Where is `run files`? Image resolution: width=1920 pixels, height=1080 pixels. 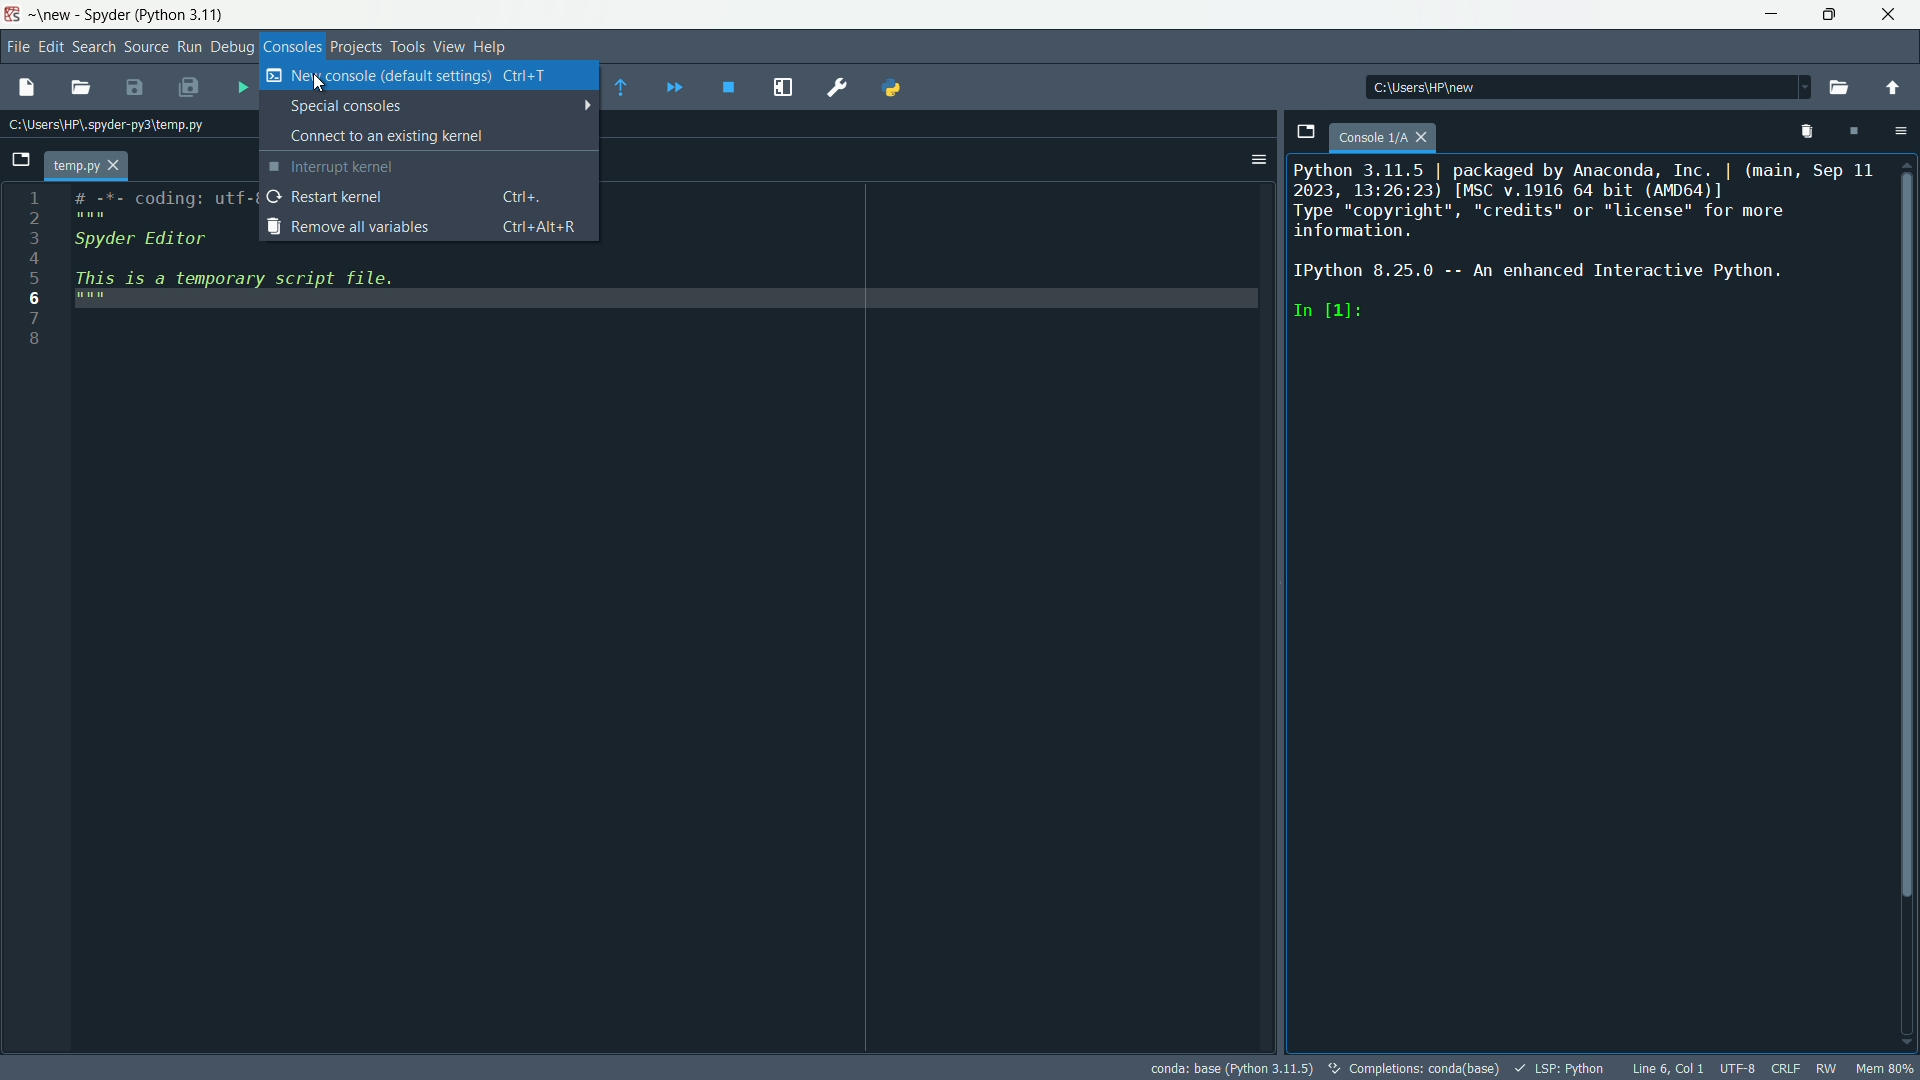
run files is located at coordinates (243, 86).